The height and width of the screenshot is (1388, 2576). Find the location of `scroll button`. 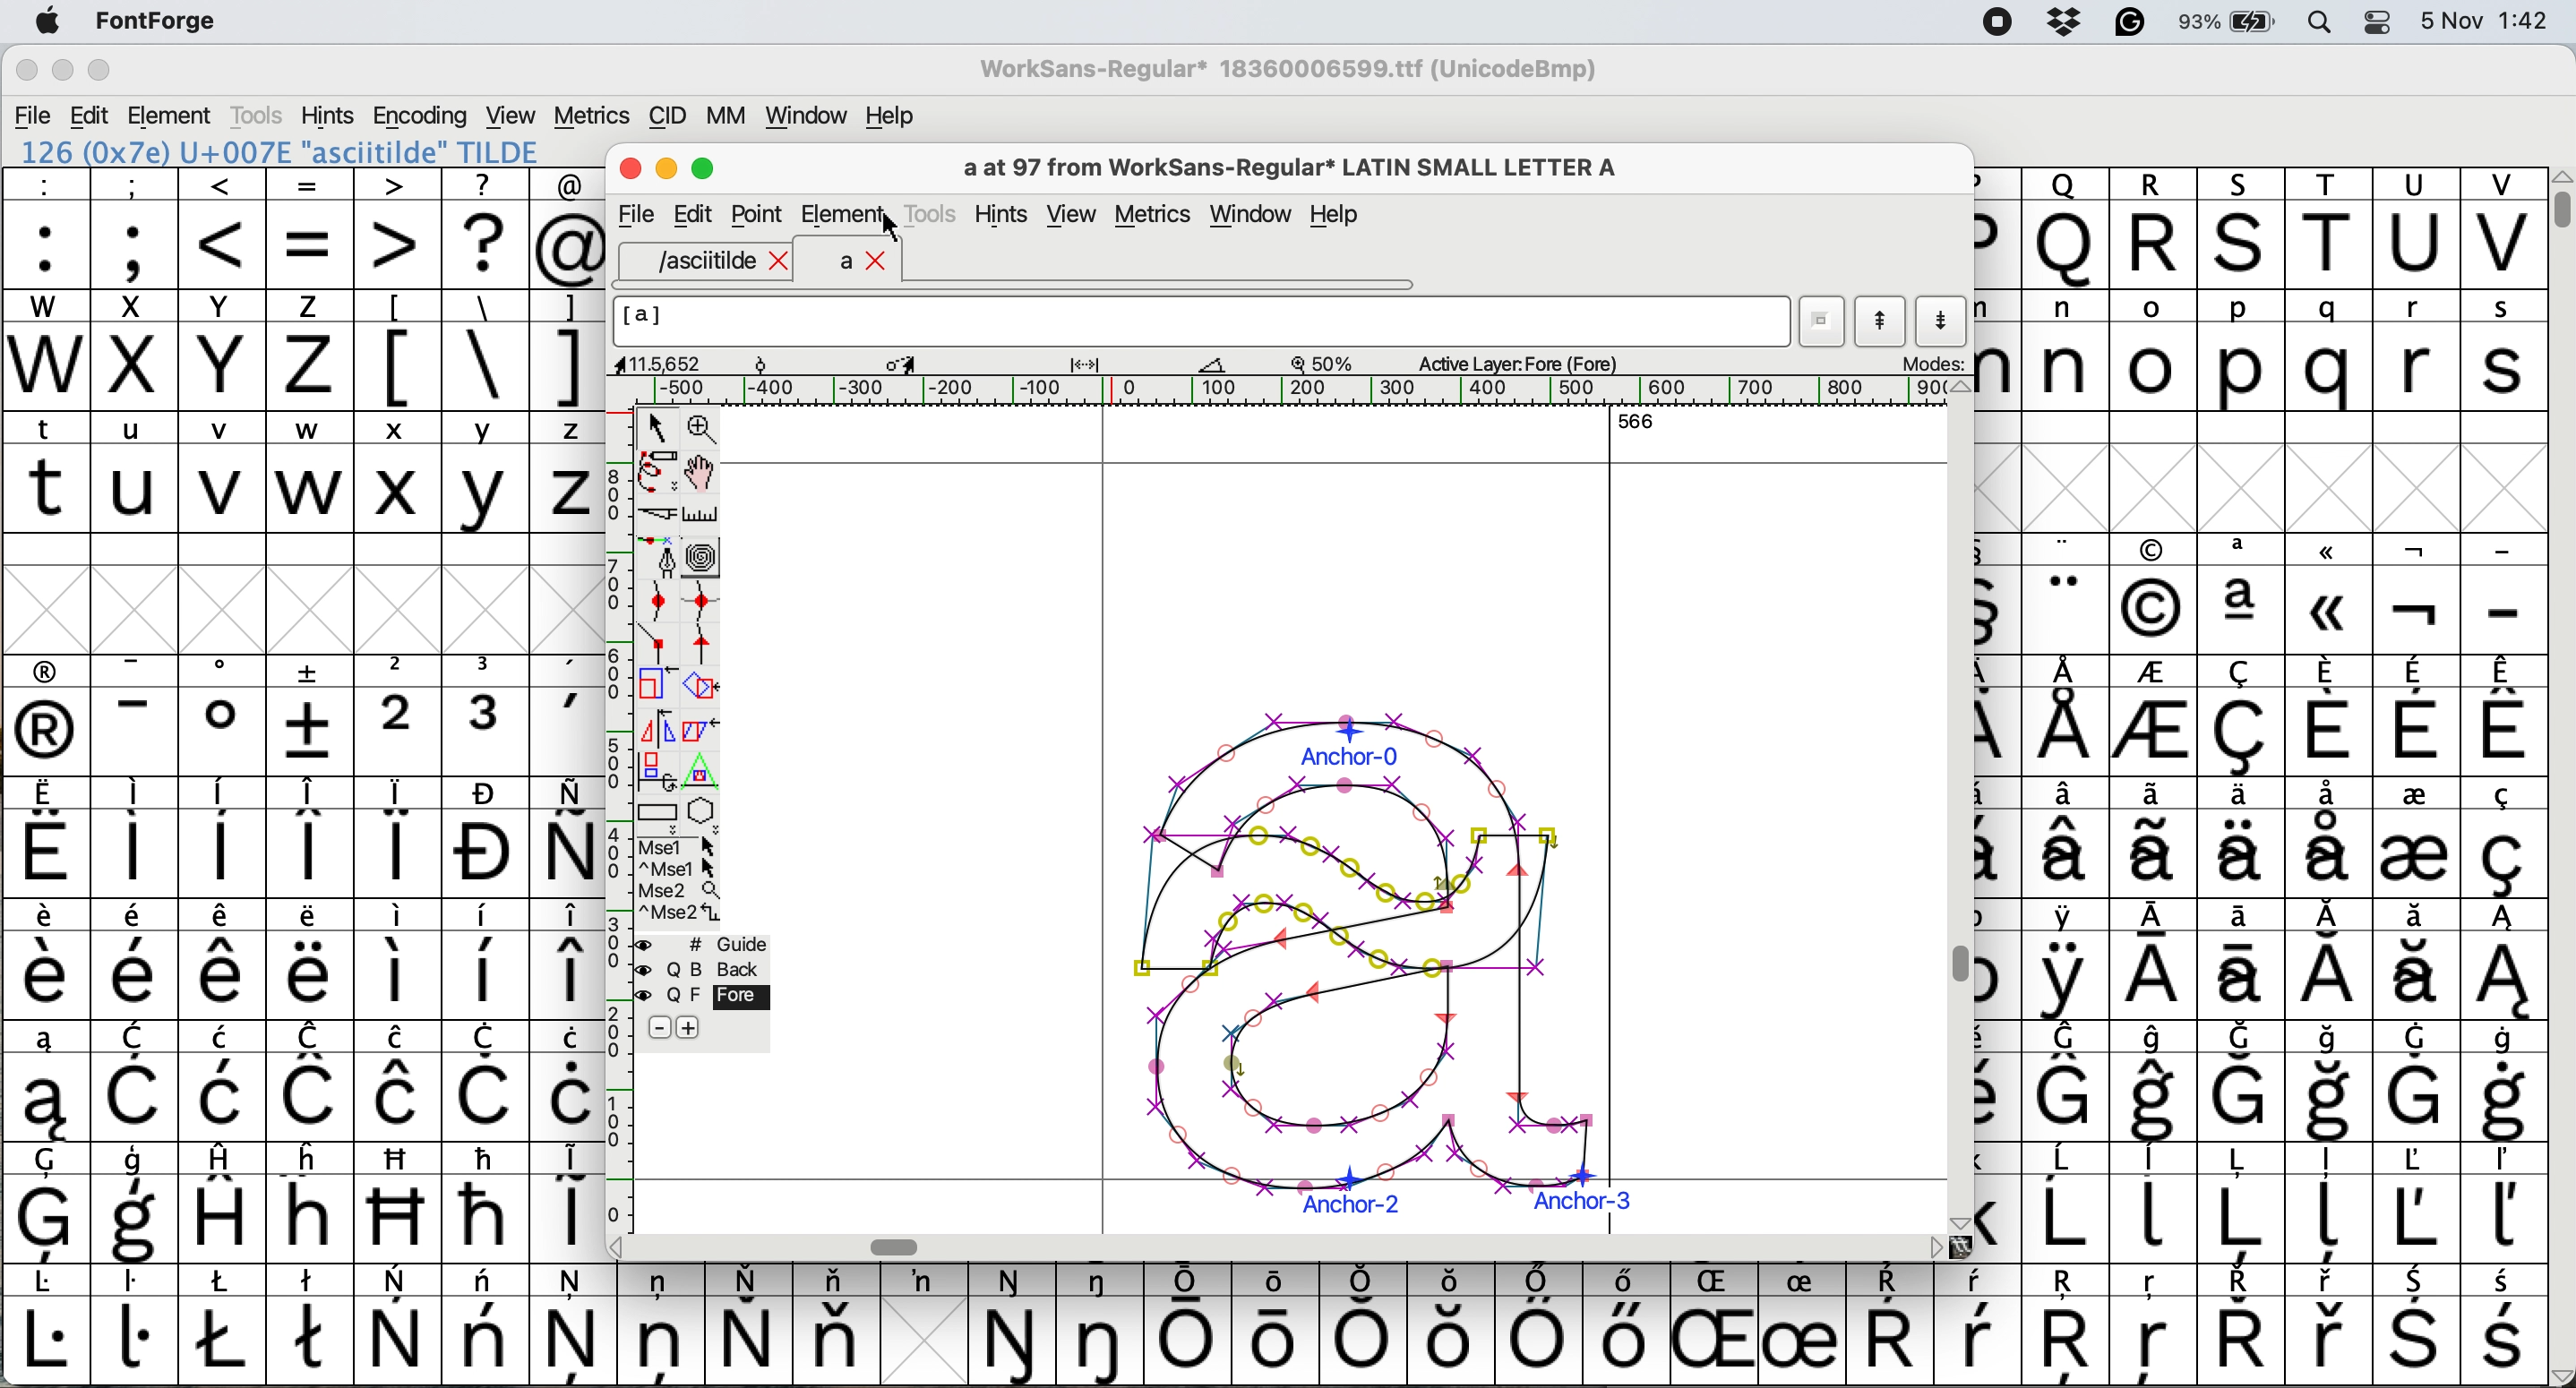

scroll button is located at coordinates (1936, 1246).